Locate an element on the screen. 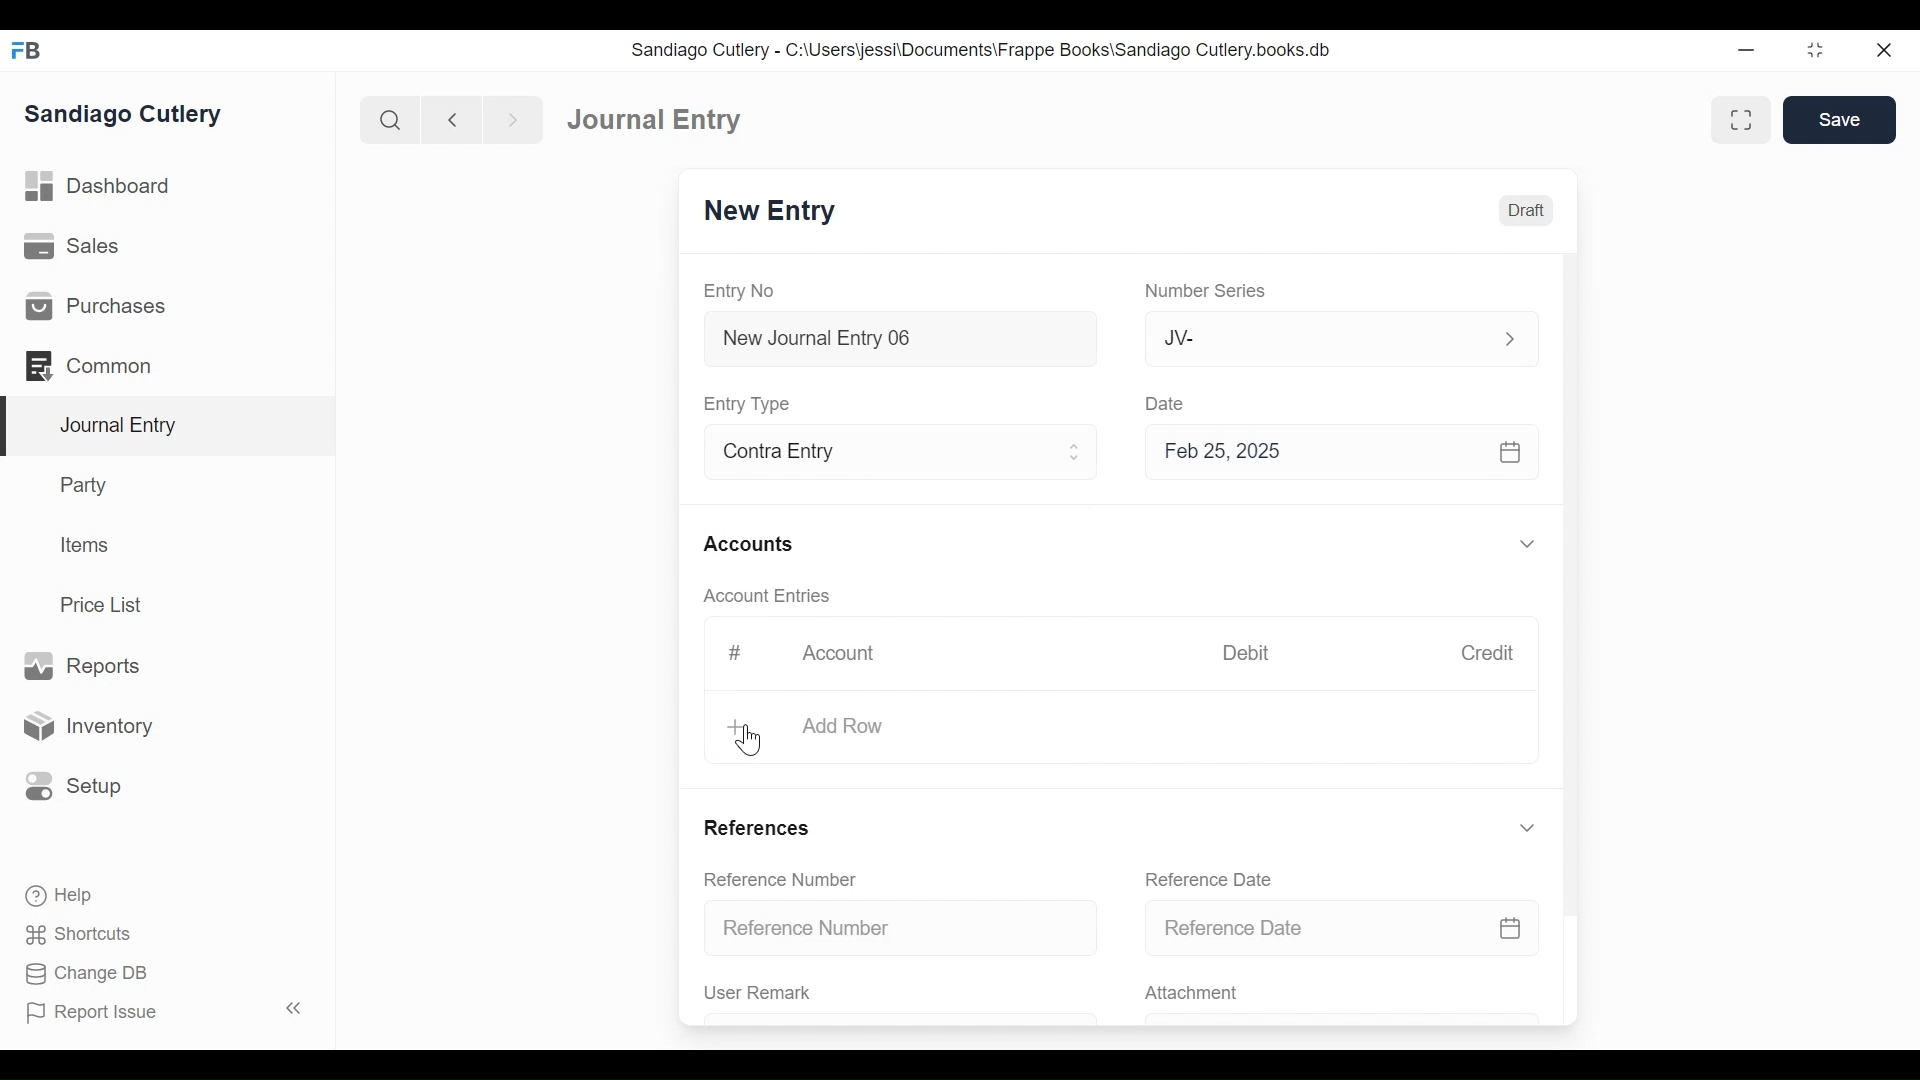 The width and height of the screenshot is (1920, 1080). Attachment is located at coordinates (1190, 994).